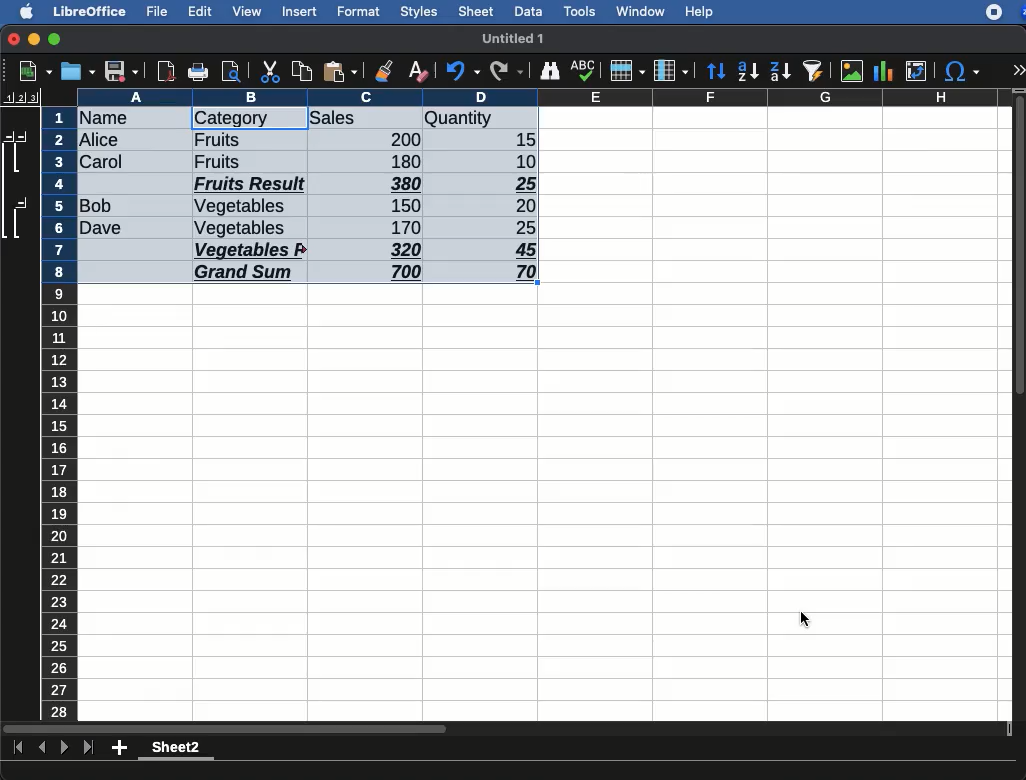 This screenshot has height=780, width=1026. Describe the element at coordinates (239, 205) in the screenshot. I see `Vegetables` at that location.